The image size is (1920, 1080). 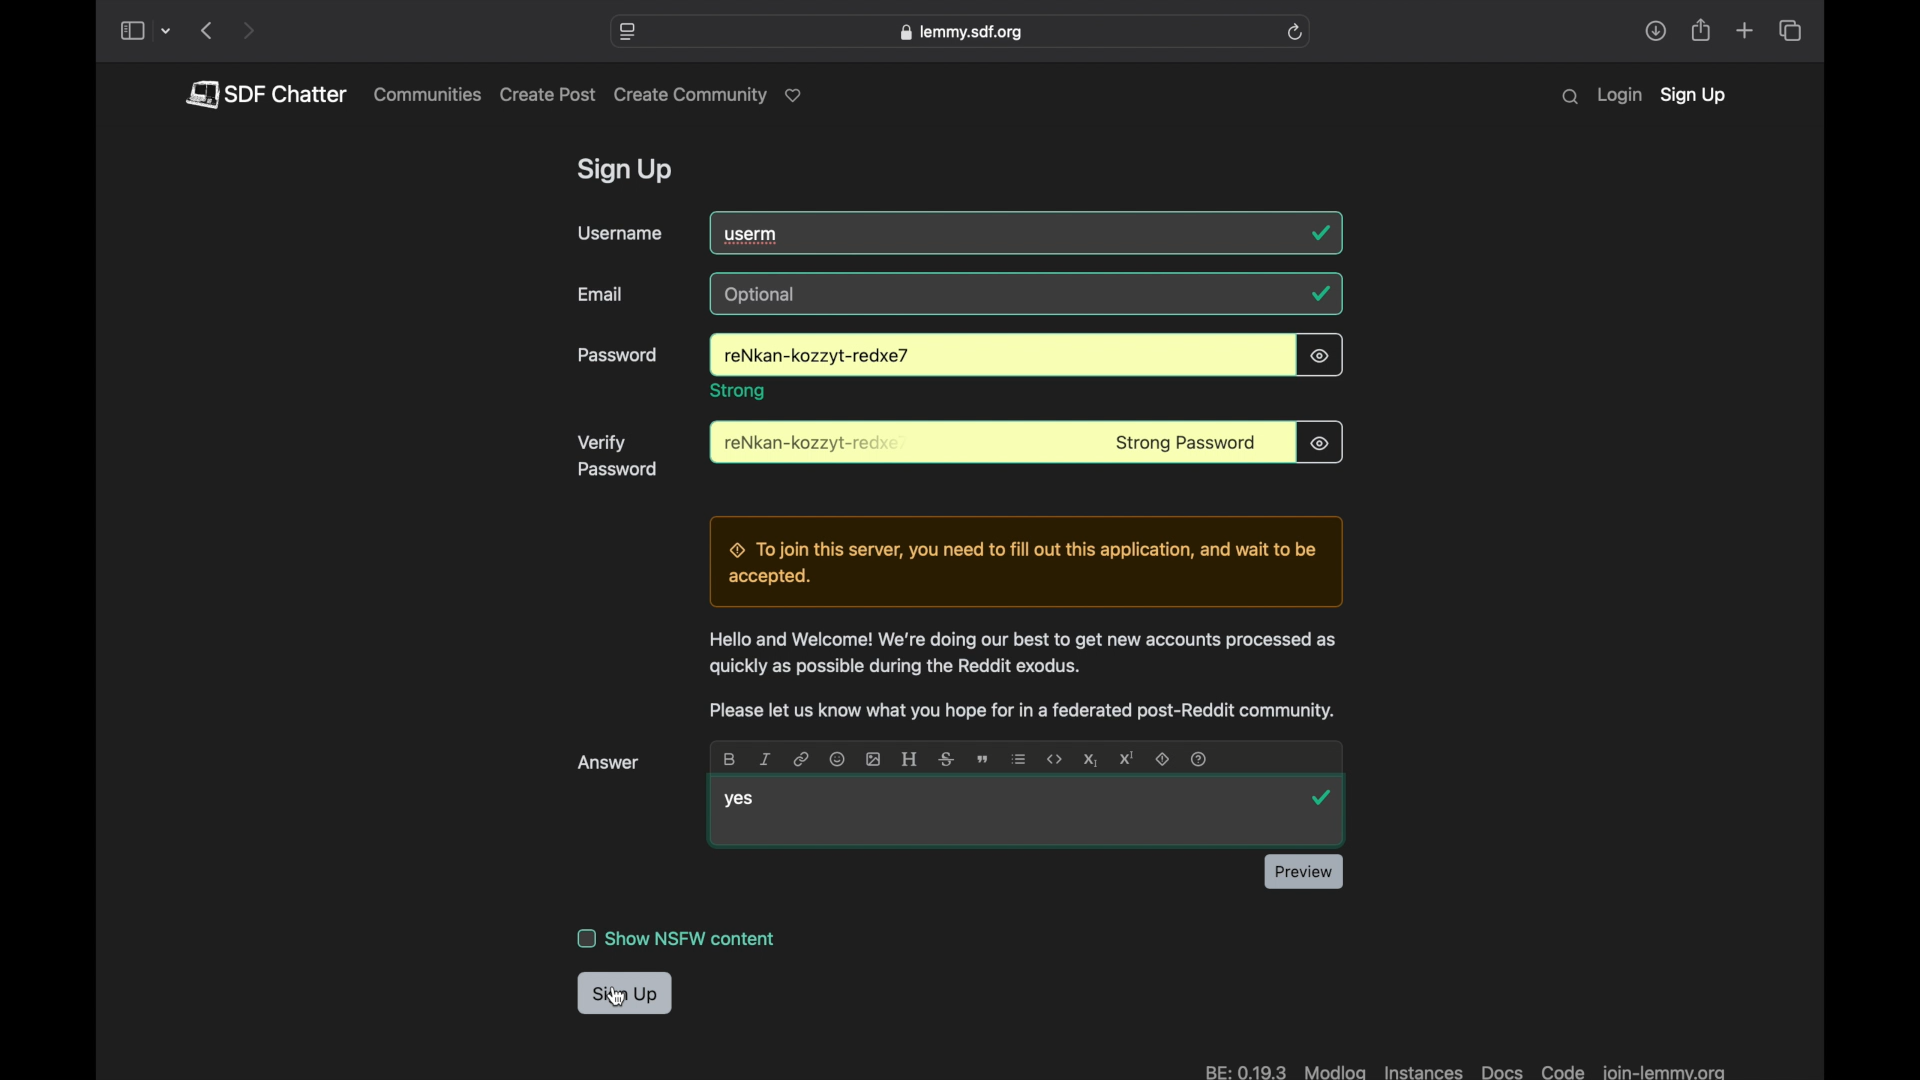 I want to click on strong password, so click(x=1186, y=444).